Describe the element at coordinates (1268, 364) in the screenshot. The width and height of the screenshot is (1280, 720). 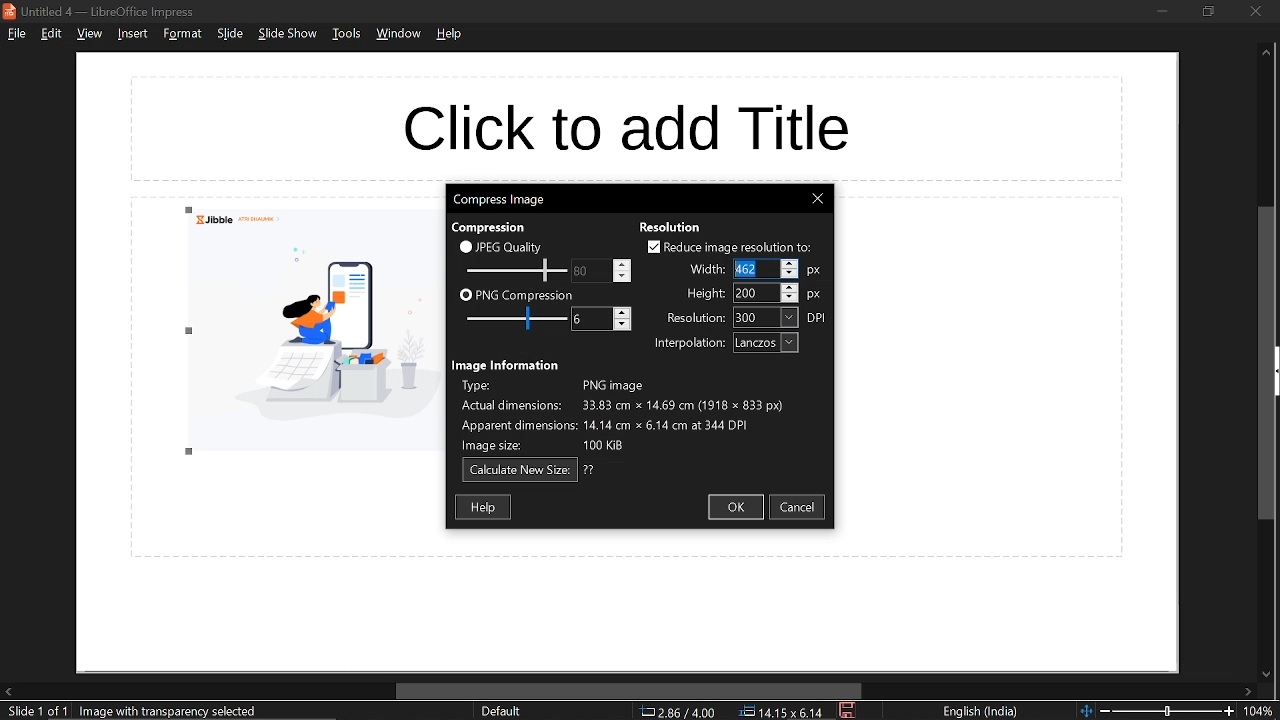
I see `vertical scrollbar` at that location.